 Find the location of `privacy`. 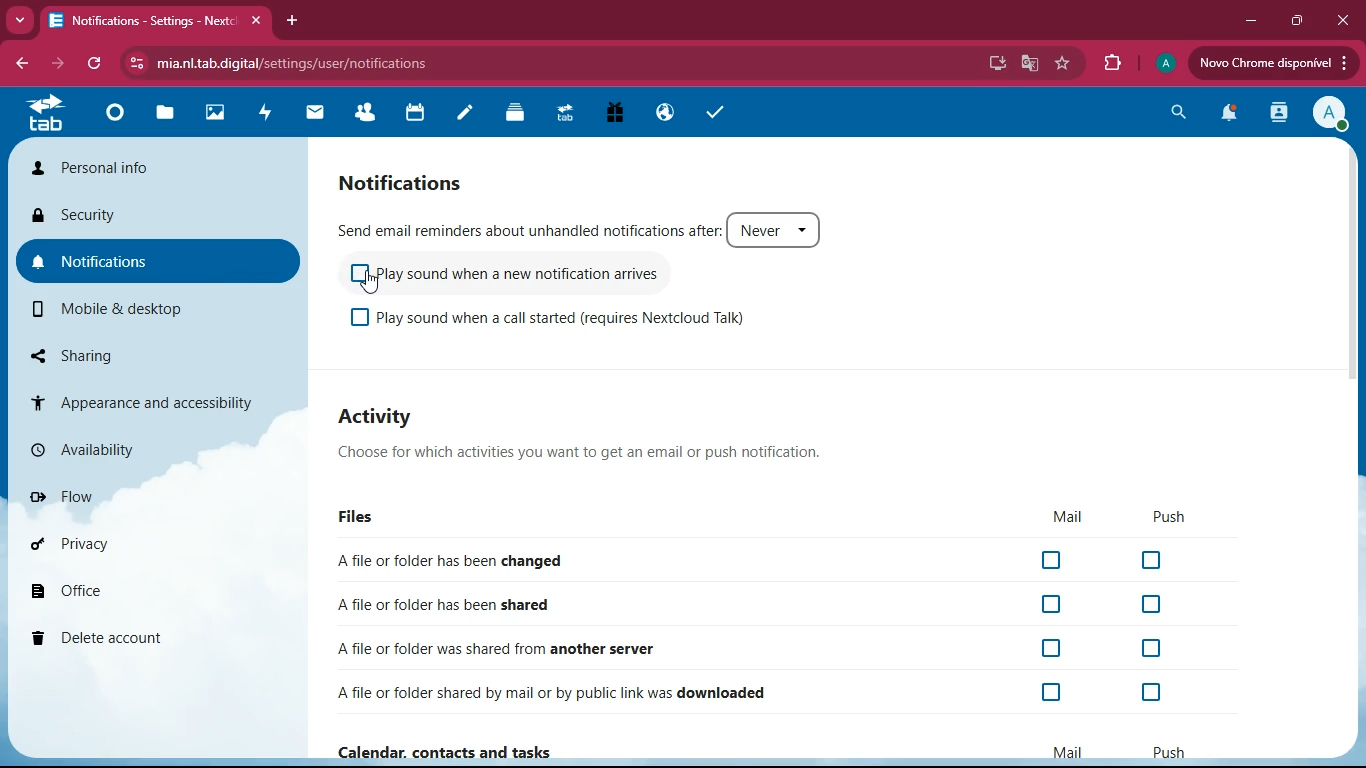

privacy is located at coordinates (130, 542).